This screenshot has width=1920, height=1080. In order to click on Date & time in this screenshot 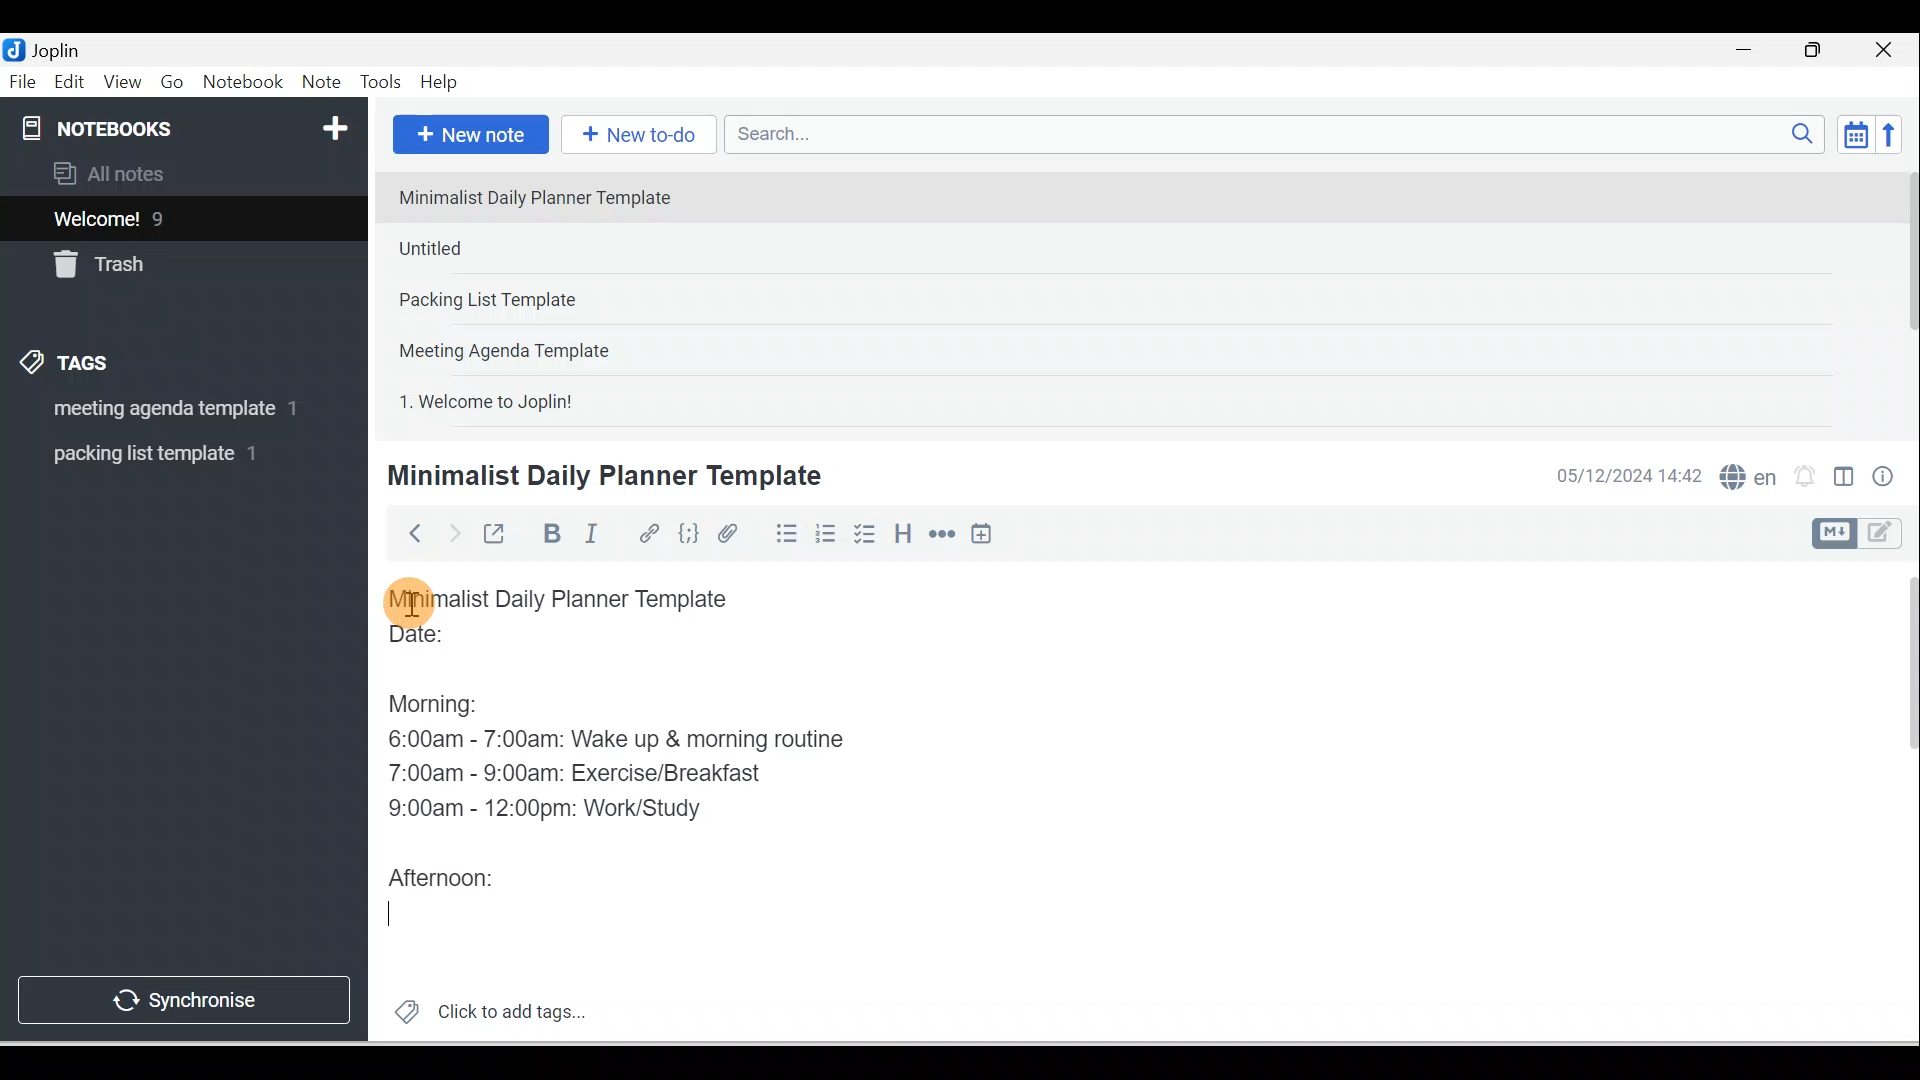, I will do `click(1625, 476)`.